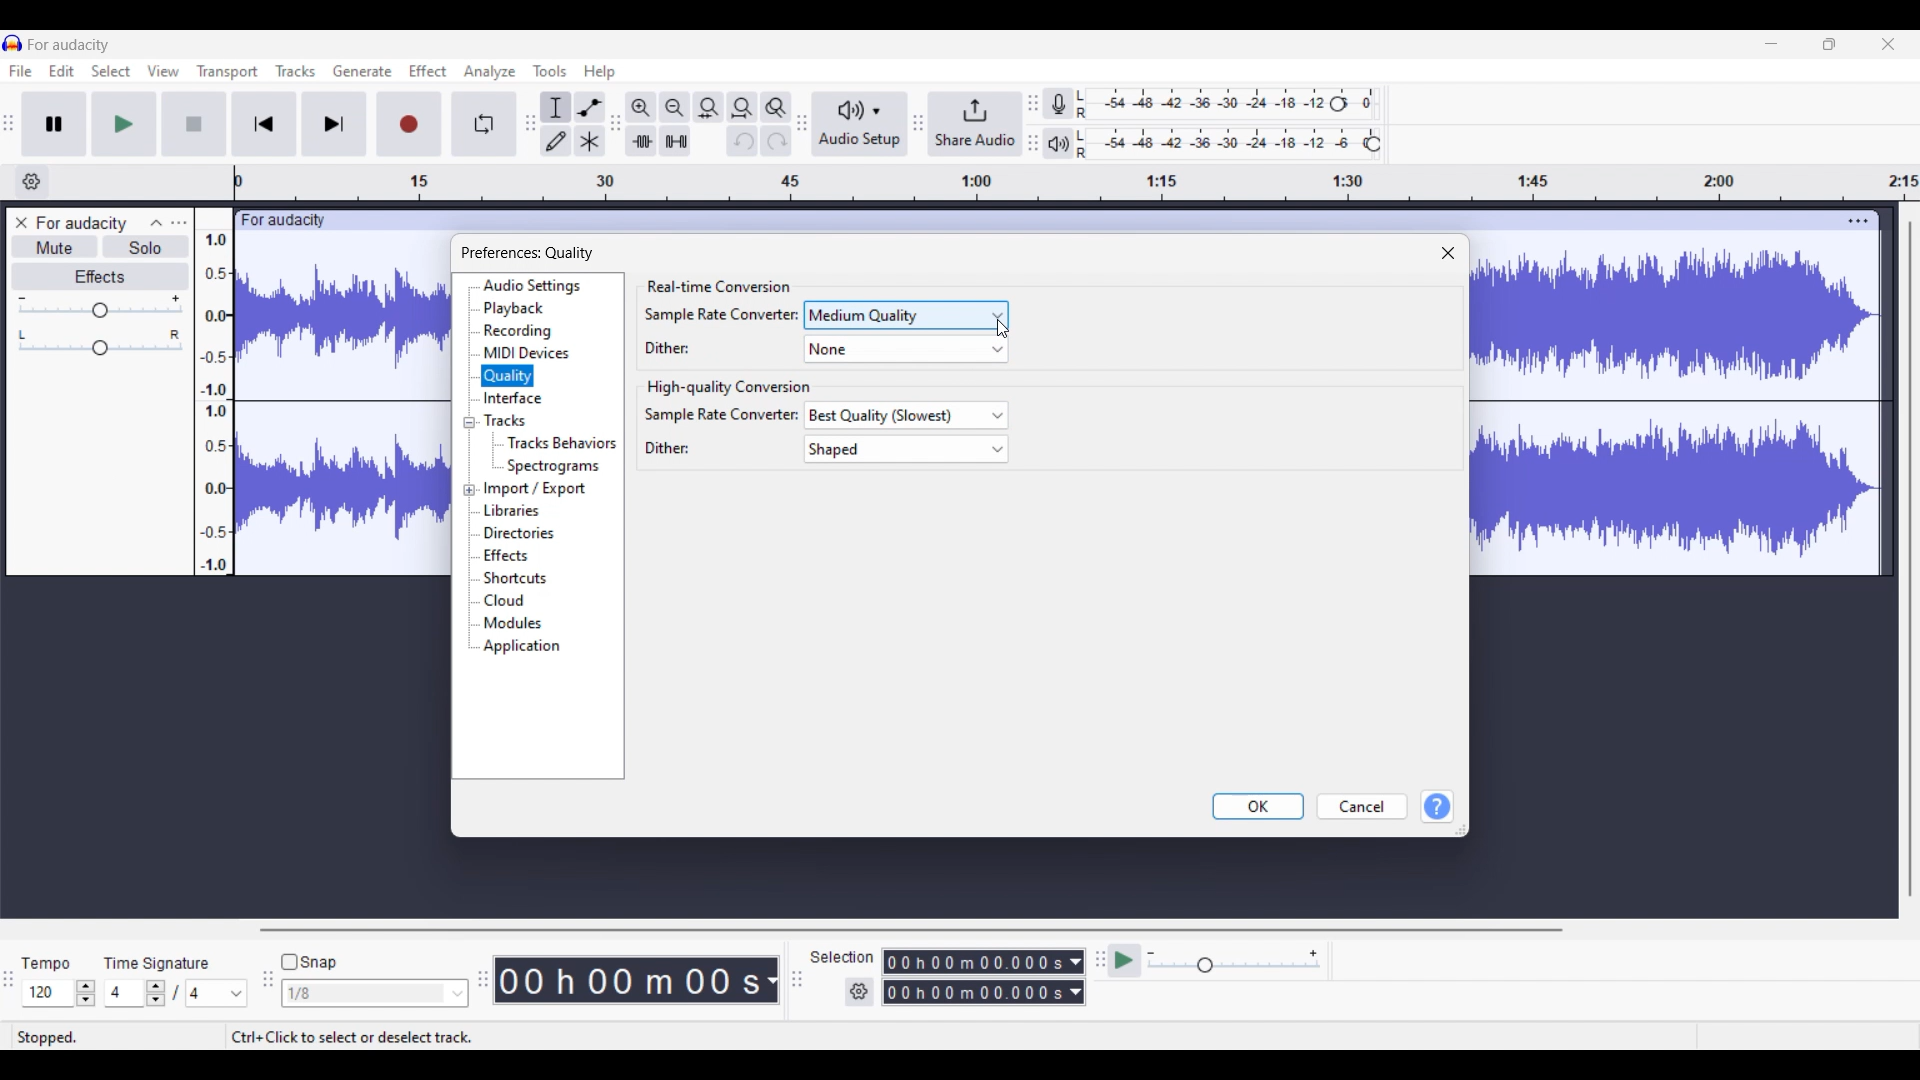 This screenshot has width=1920, height=1080. Describe the element at coordinates (47, 993) in the screenshot. I see `Input tempo` at that location.